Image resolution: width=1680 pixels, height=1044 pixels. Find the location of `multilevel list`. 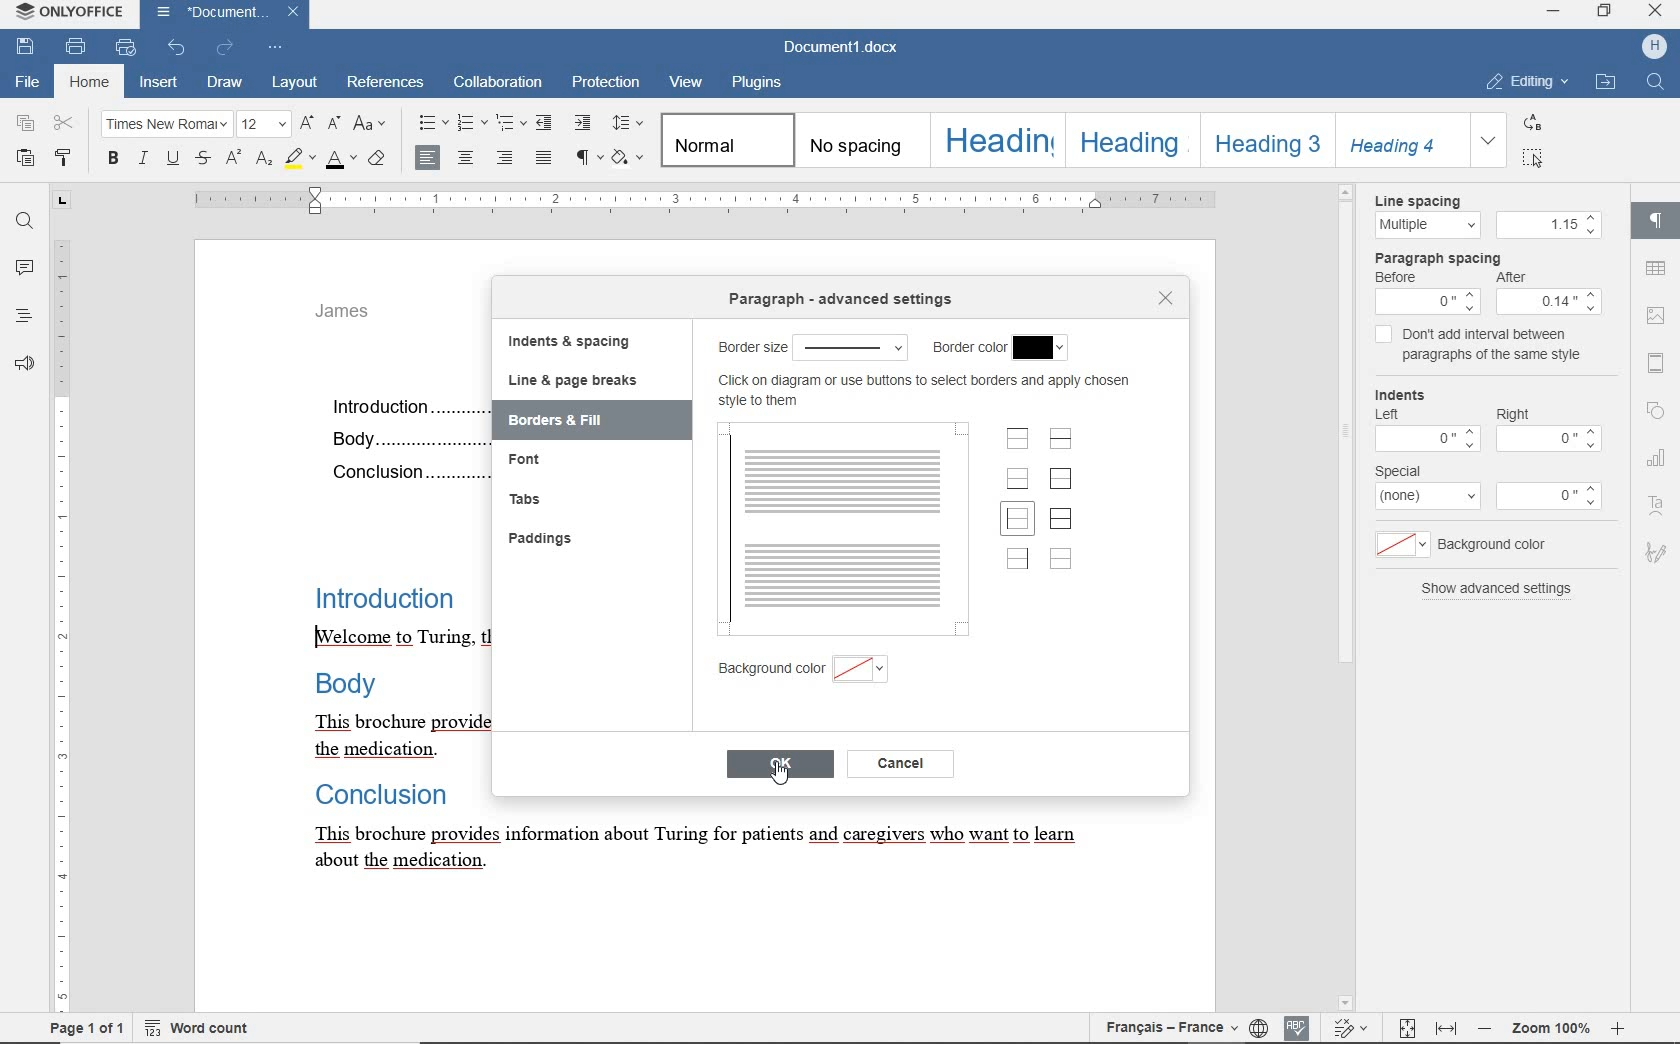

multilevel list is located at coordinates (513, 123).